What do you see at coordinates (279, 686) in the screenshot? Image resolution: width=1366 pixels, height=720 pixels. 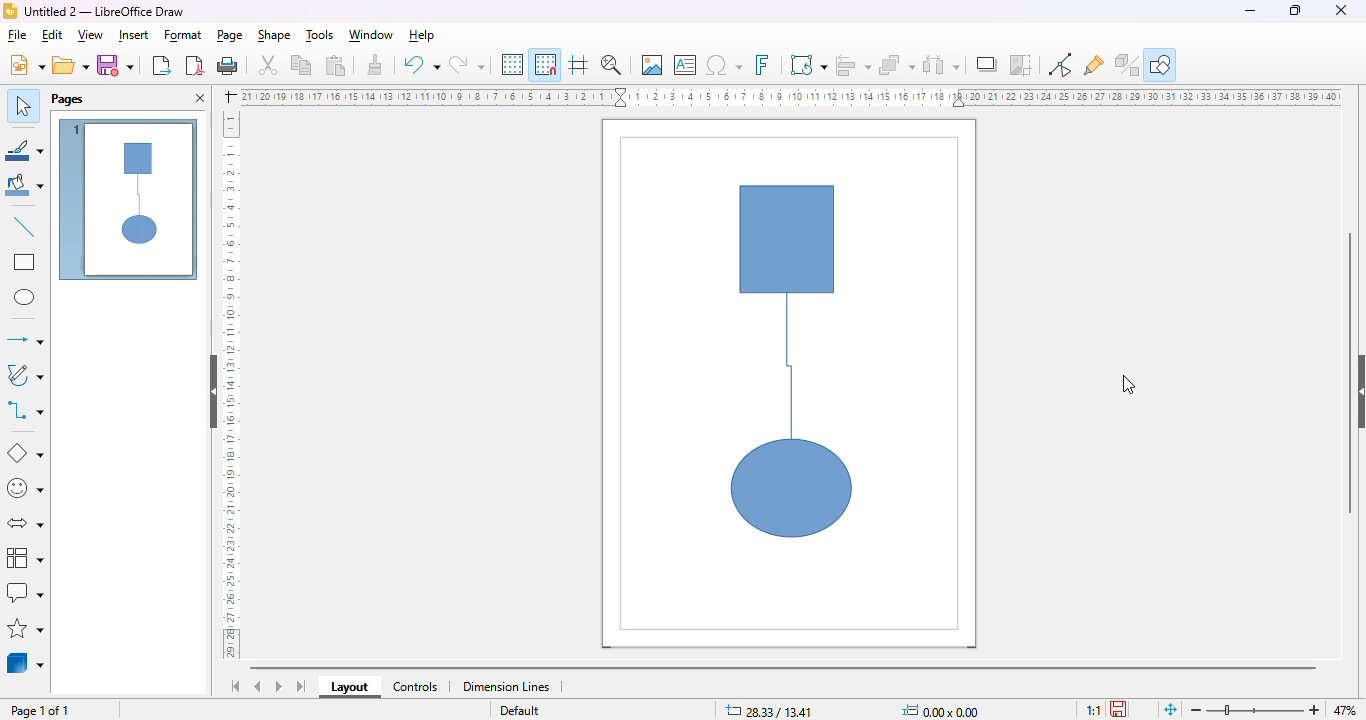 I see `scroll to next sheet` at bounding box center [279, 686].